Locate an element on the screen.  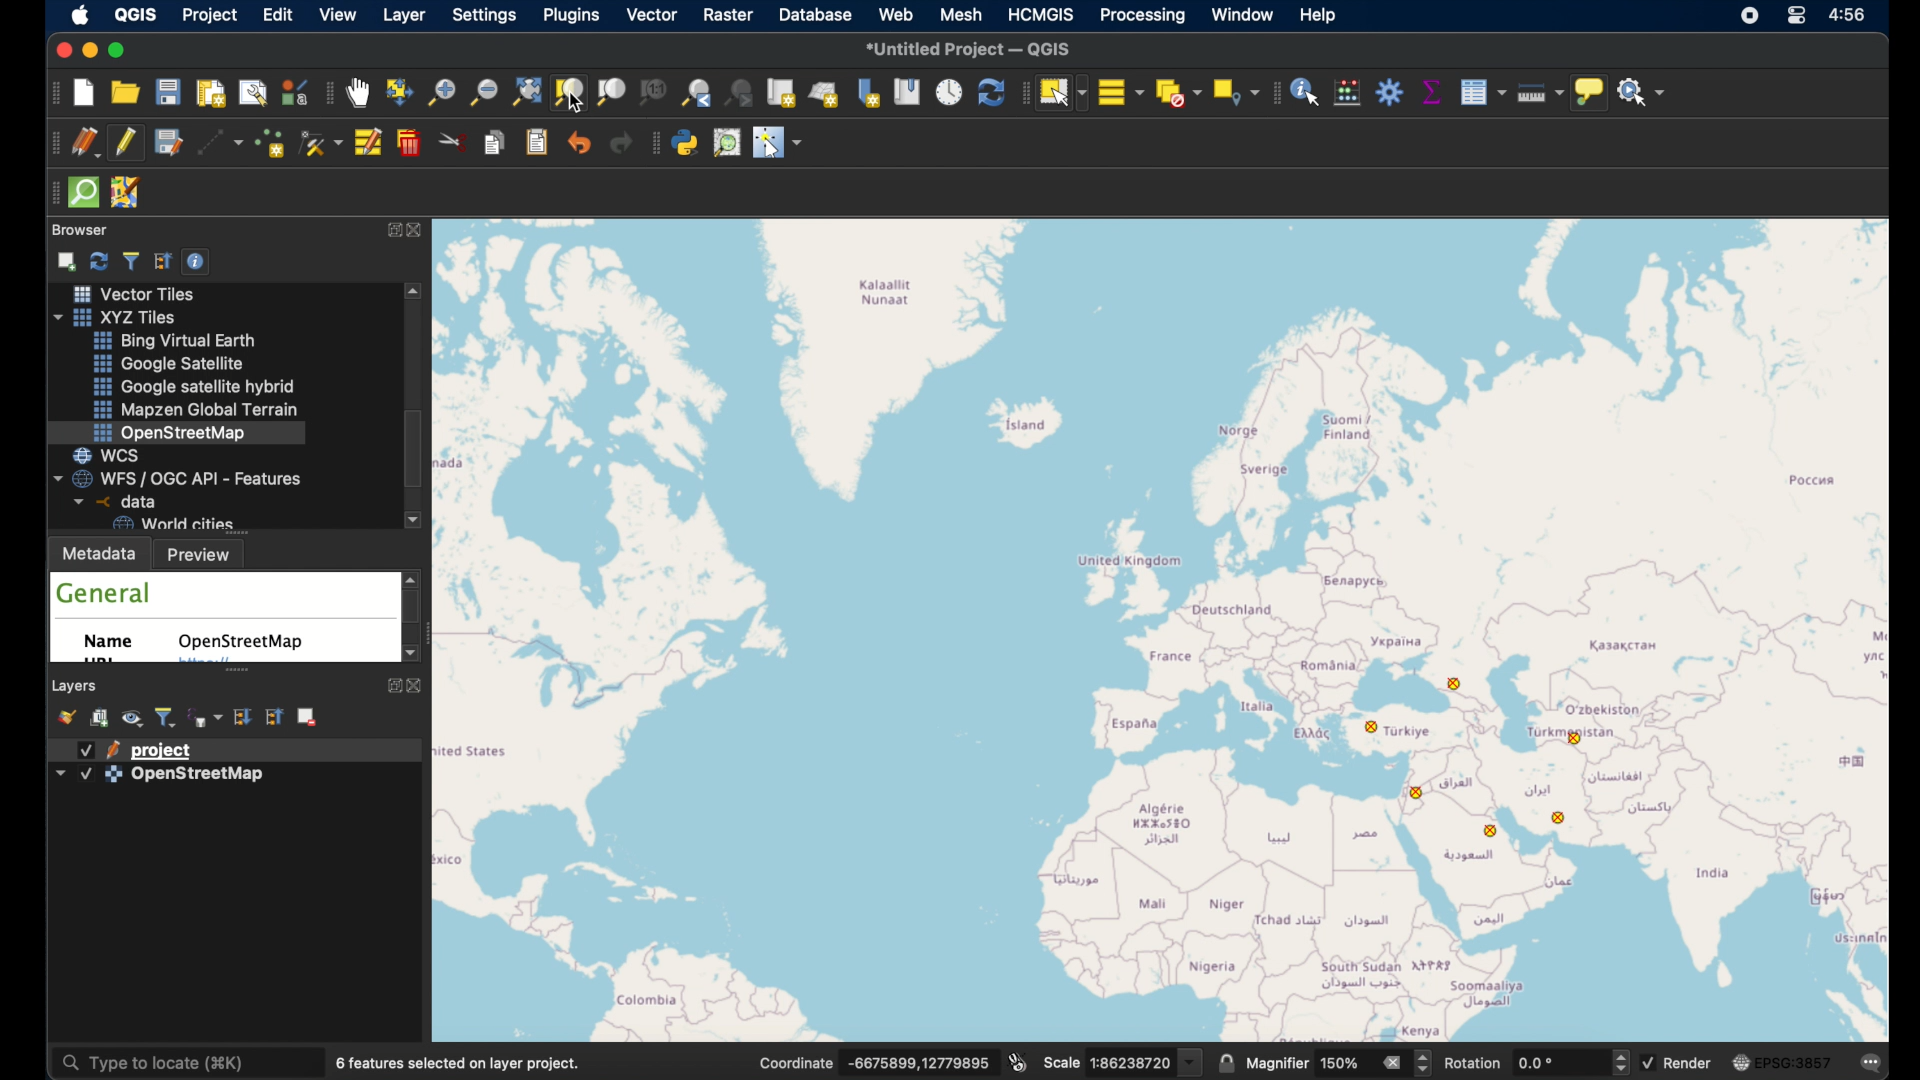
untitled project - QGIS is located at coordinates (969, 47).